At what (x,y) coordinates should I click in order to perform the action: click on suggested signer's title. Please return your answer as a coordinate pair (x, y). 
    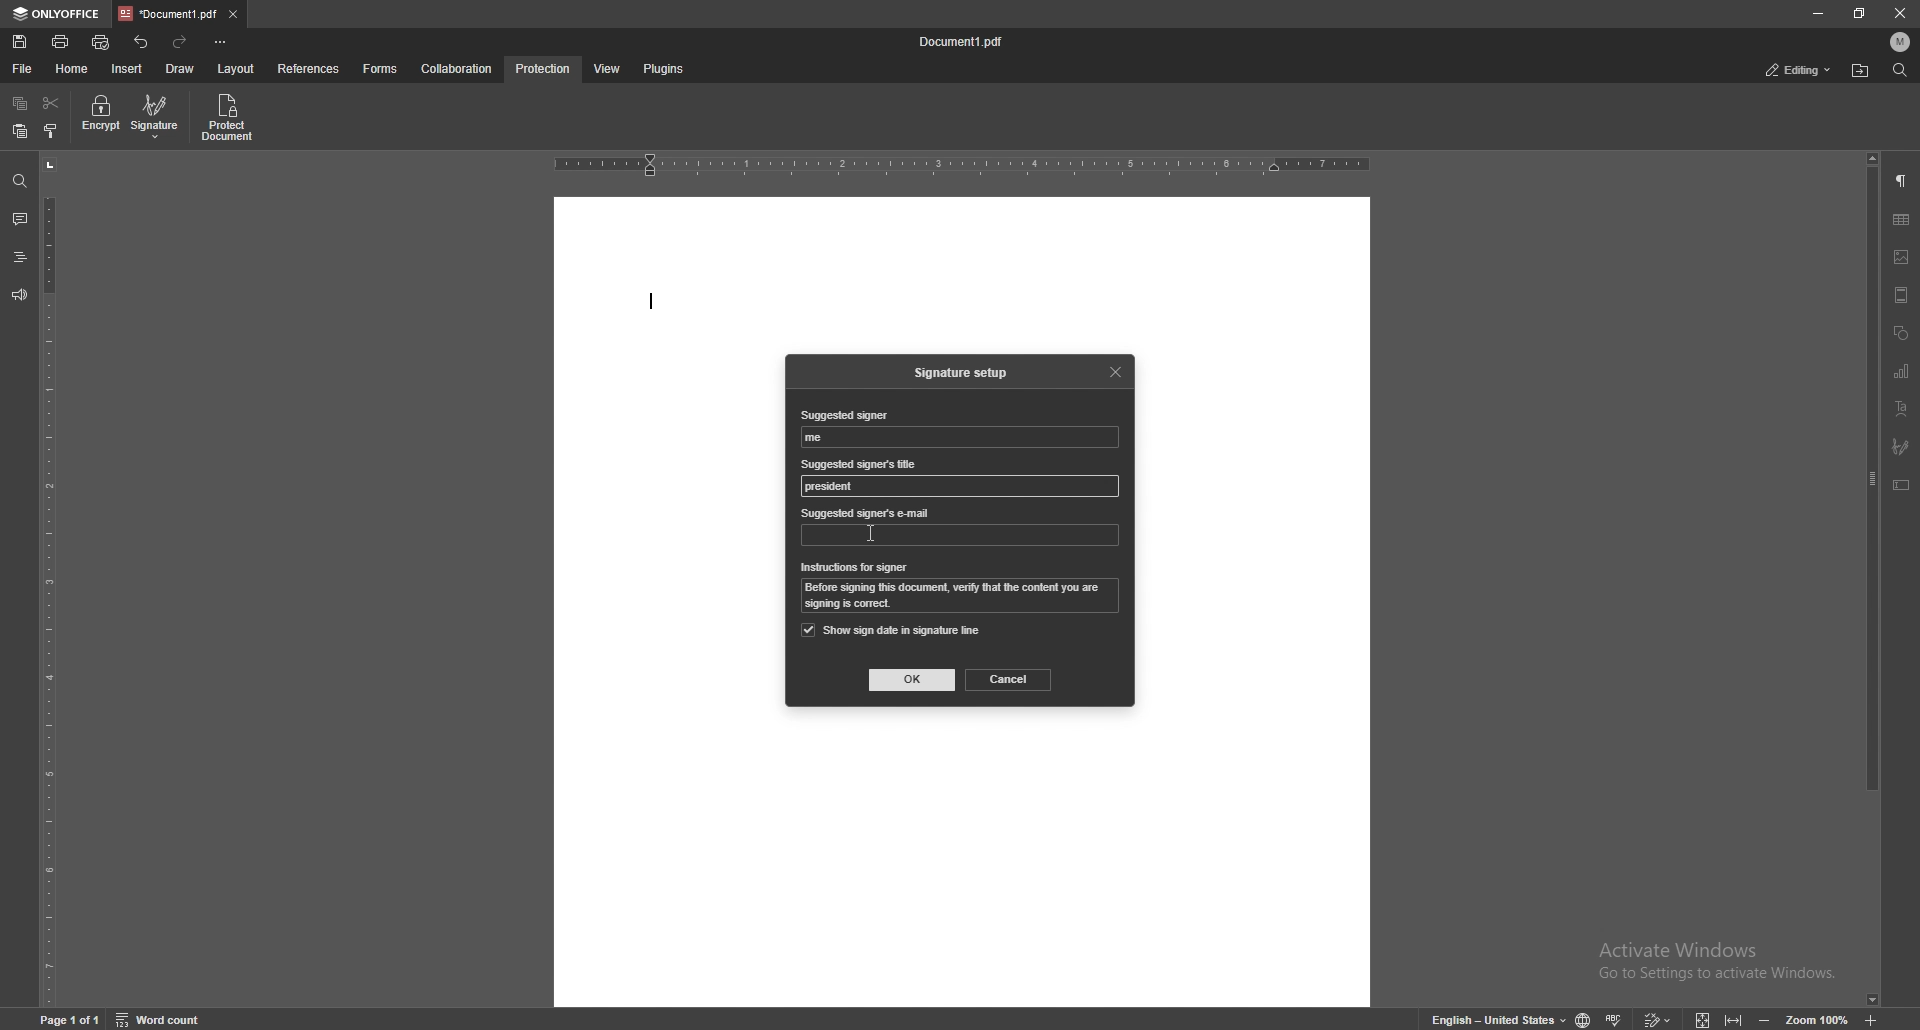
    Looking at the image, I should click on (833, 487).